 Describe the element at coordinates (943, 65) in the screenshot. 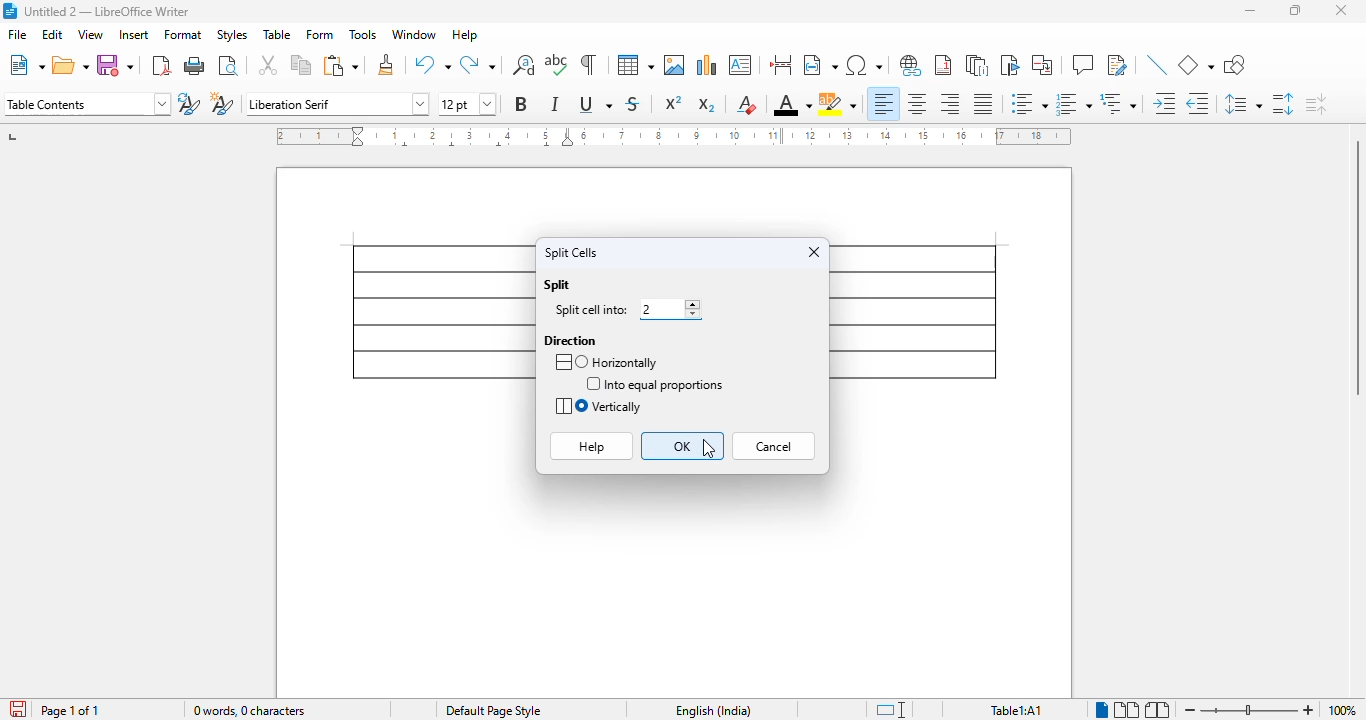

I see `insert footnote` at that location.